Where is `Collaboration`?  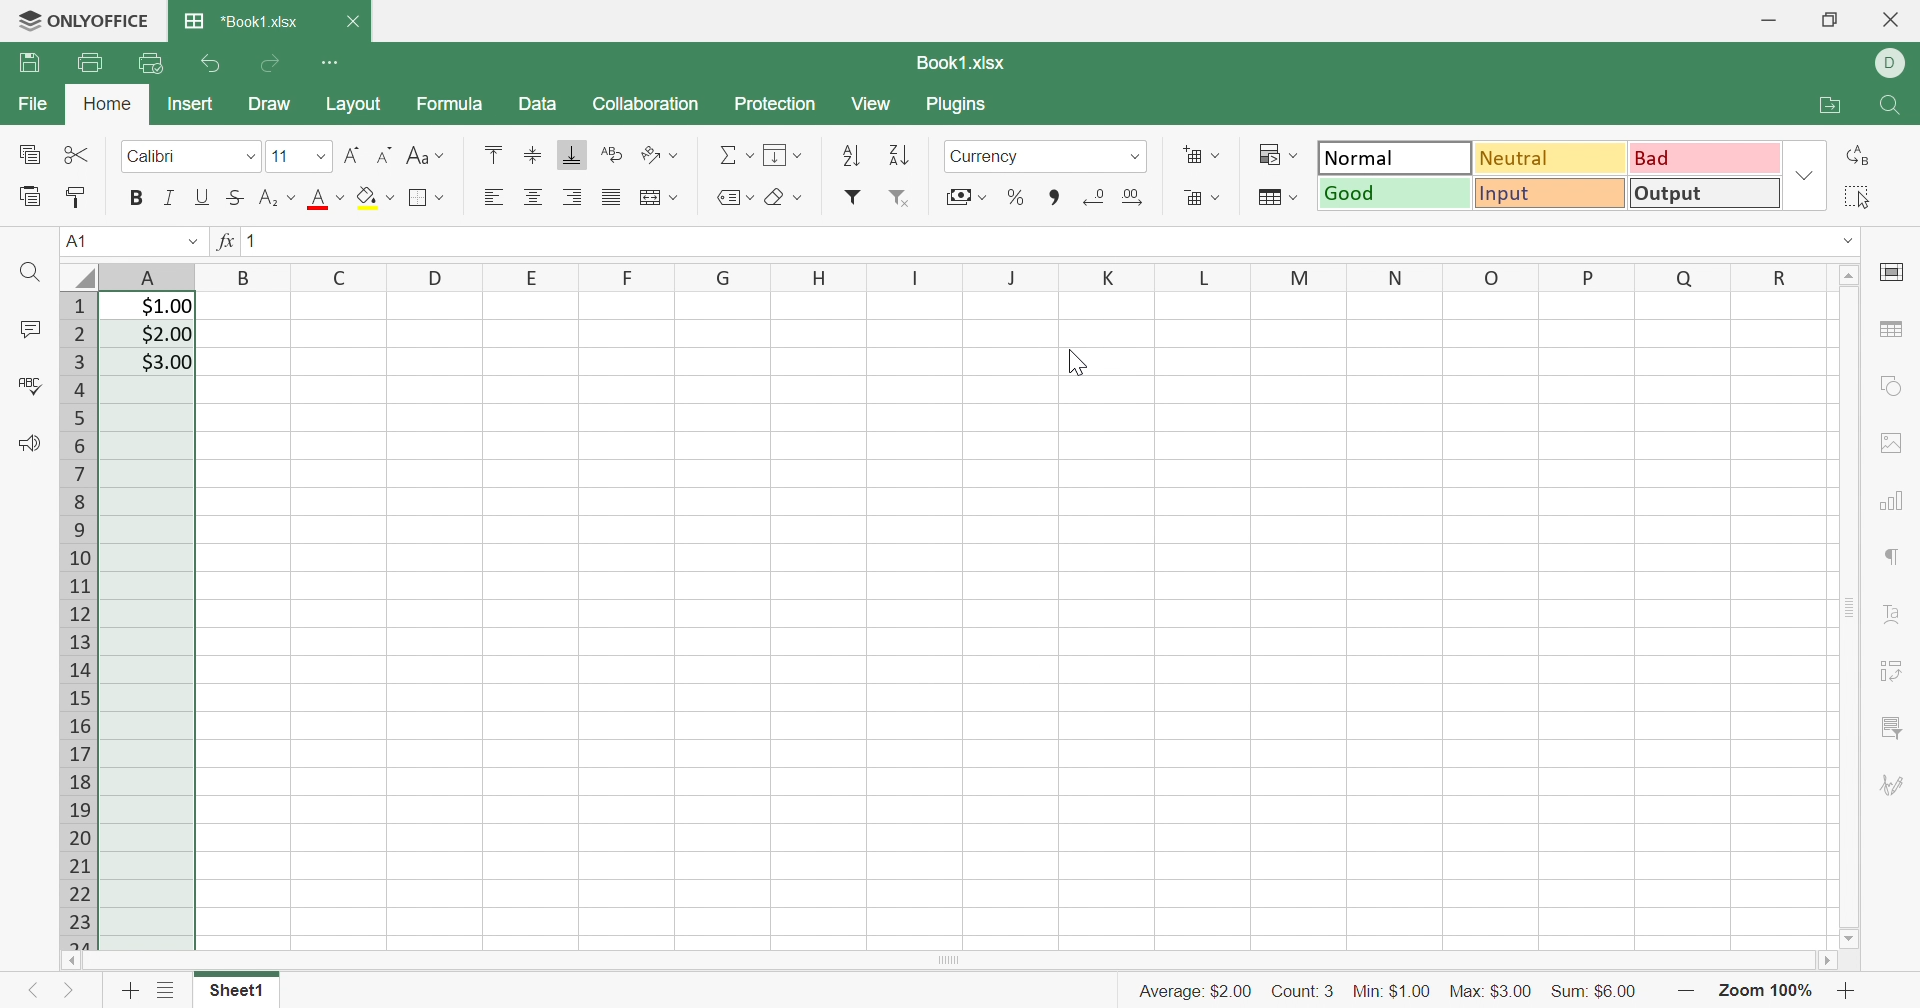 Collaboration is located at coordinates (648, 104).